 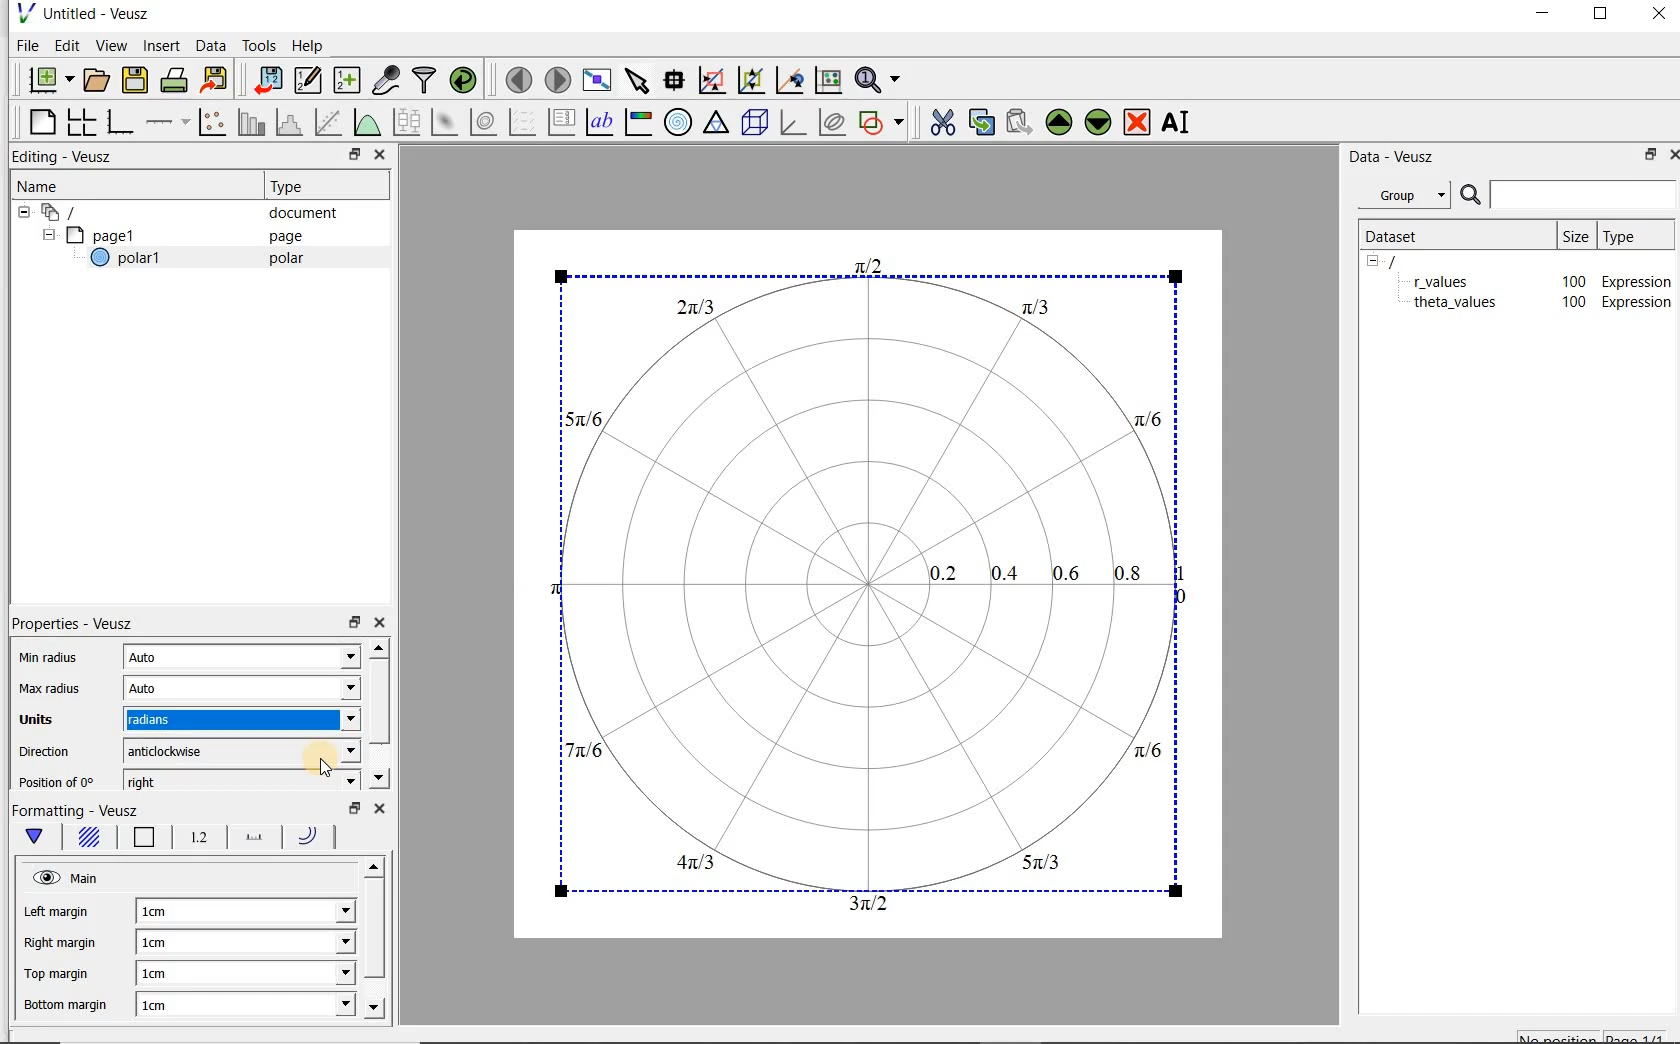 I want to click on add a shape to the plot, so click(x=883, y=120).